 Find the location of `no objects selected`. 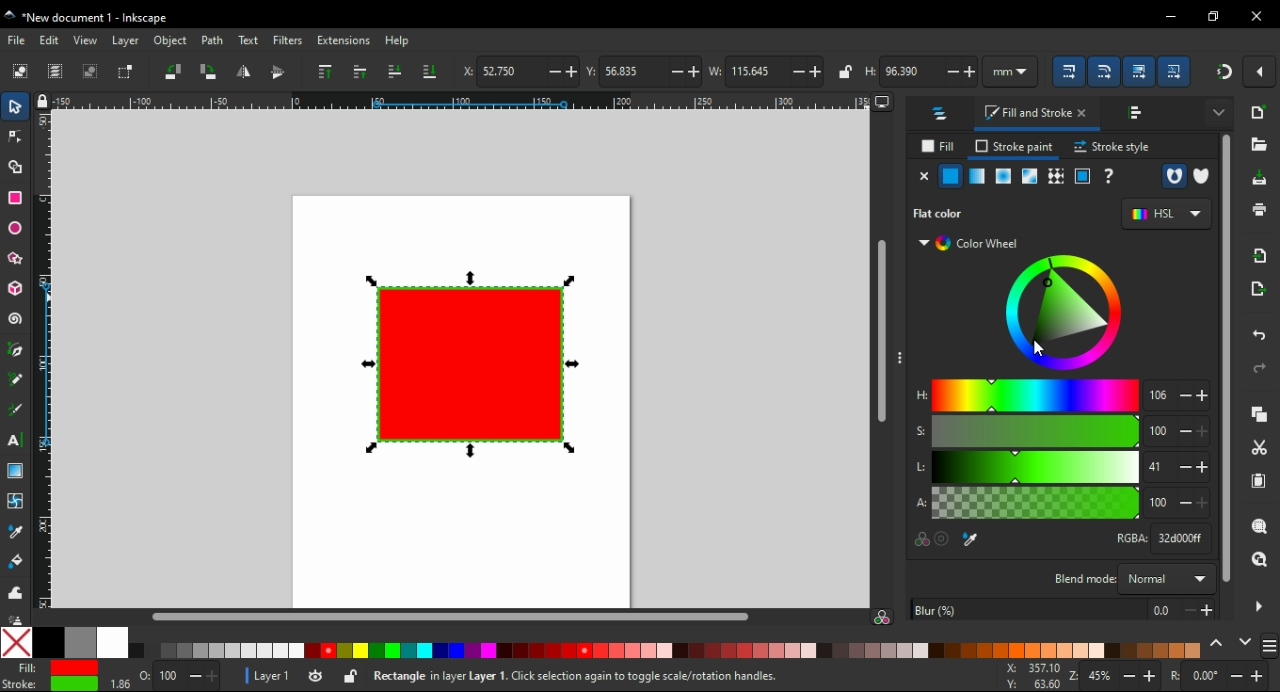

no objects selected is located at coordinates (641, 677).